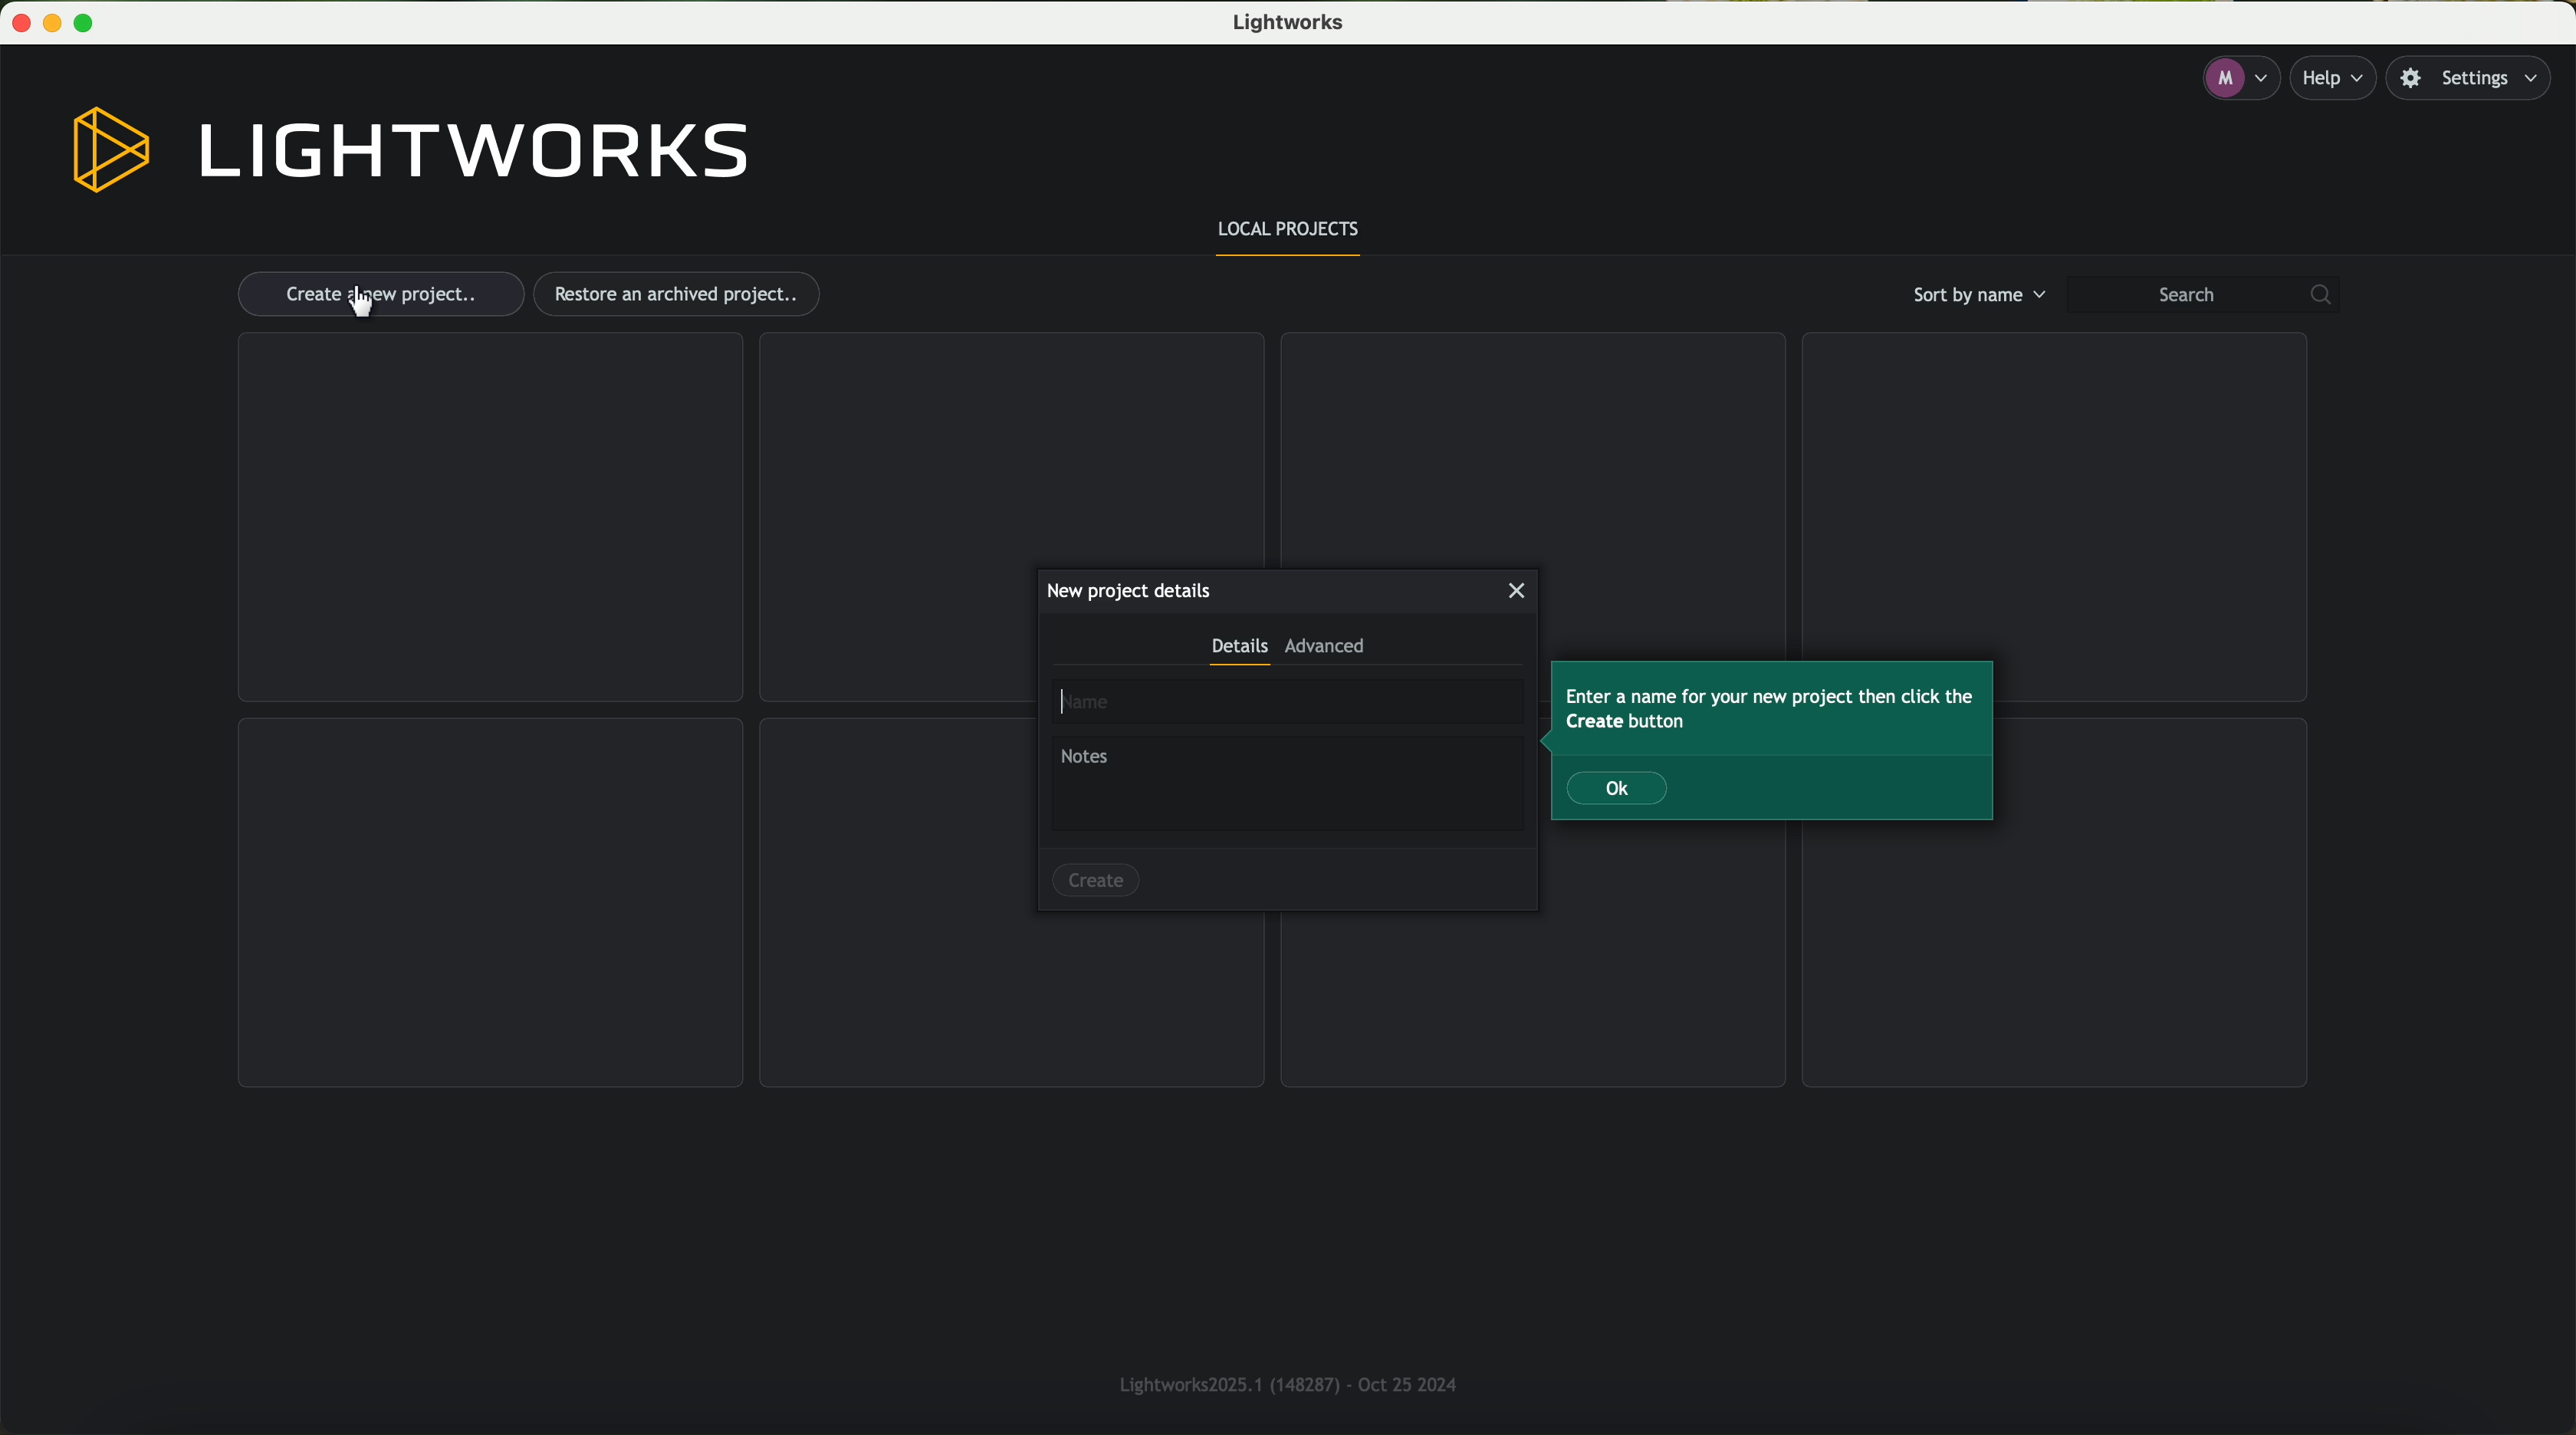 This screenshot has width=2576, height=1435. I want to click on new project details, so click(1128, 590).